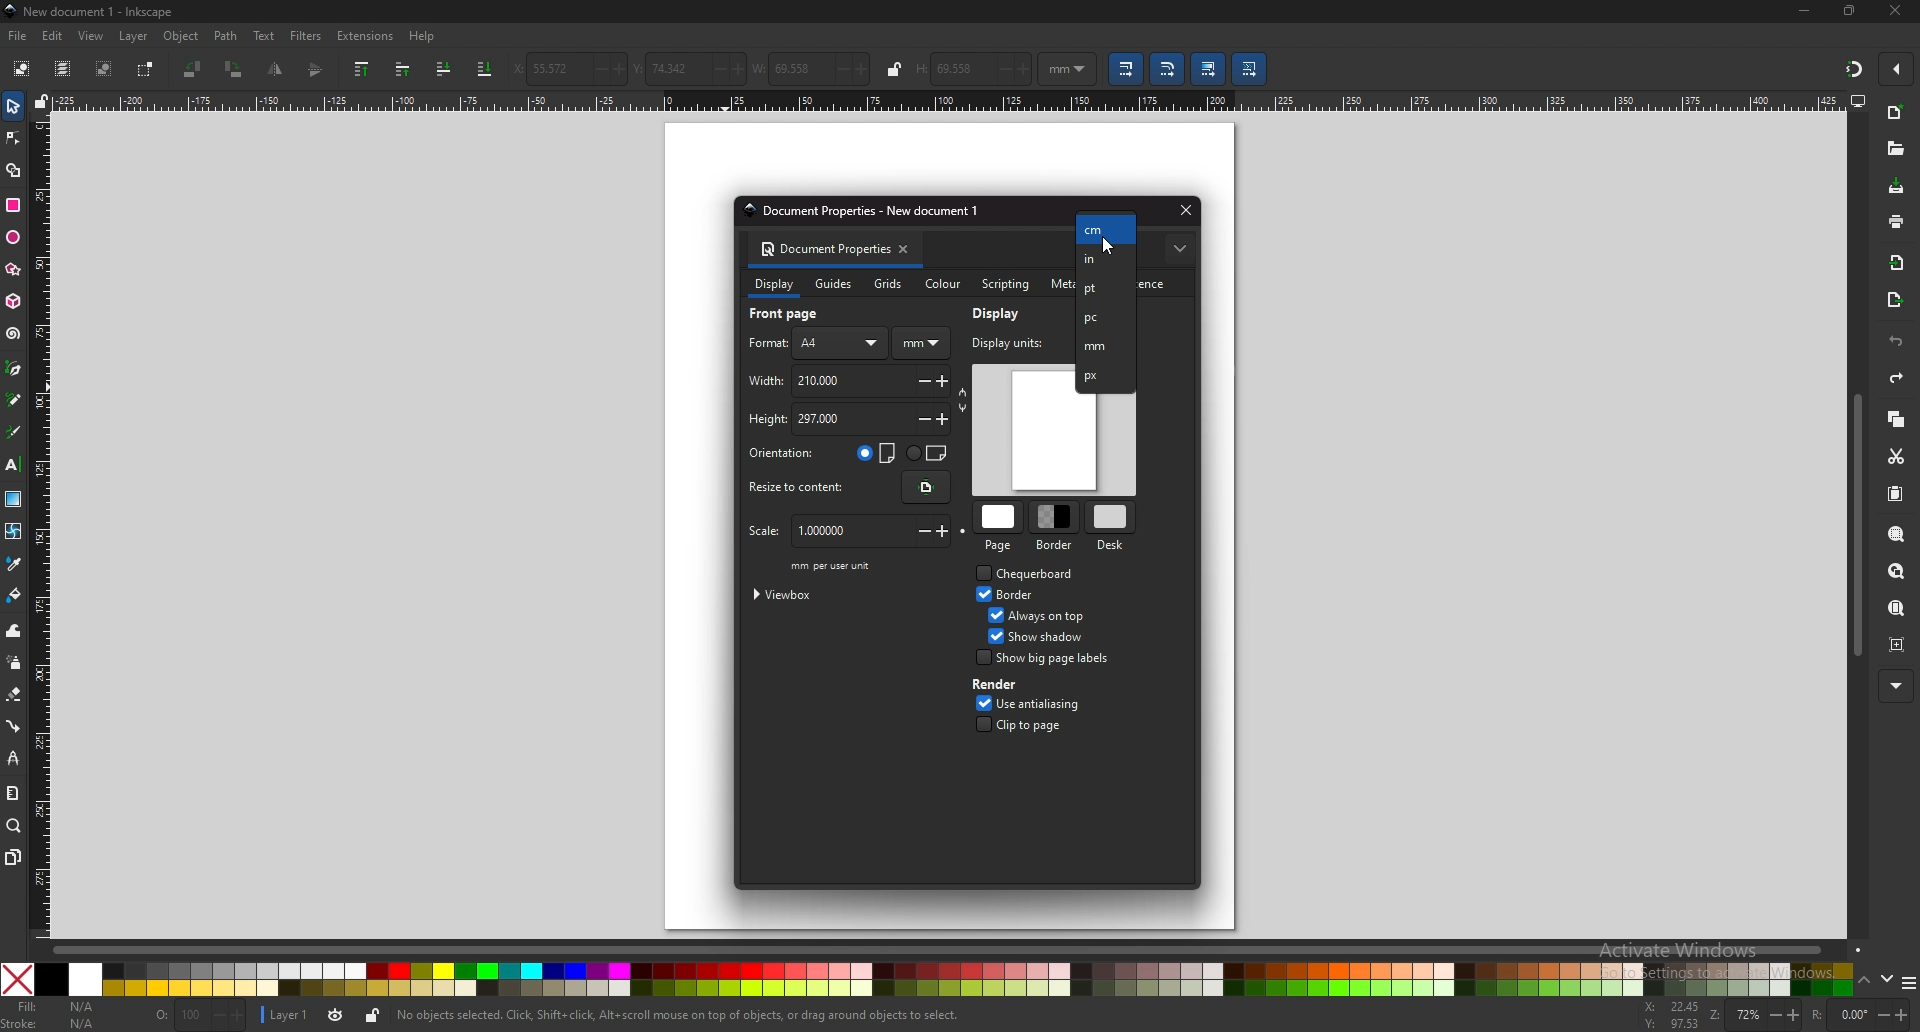 This screenshot has width=1920, height=1032. What do you see at coordinates (949, 101) in the screenshot?
I see `horizontal ruler` at bounding box center [949, 101].